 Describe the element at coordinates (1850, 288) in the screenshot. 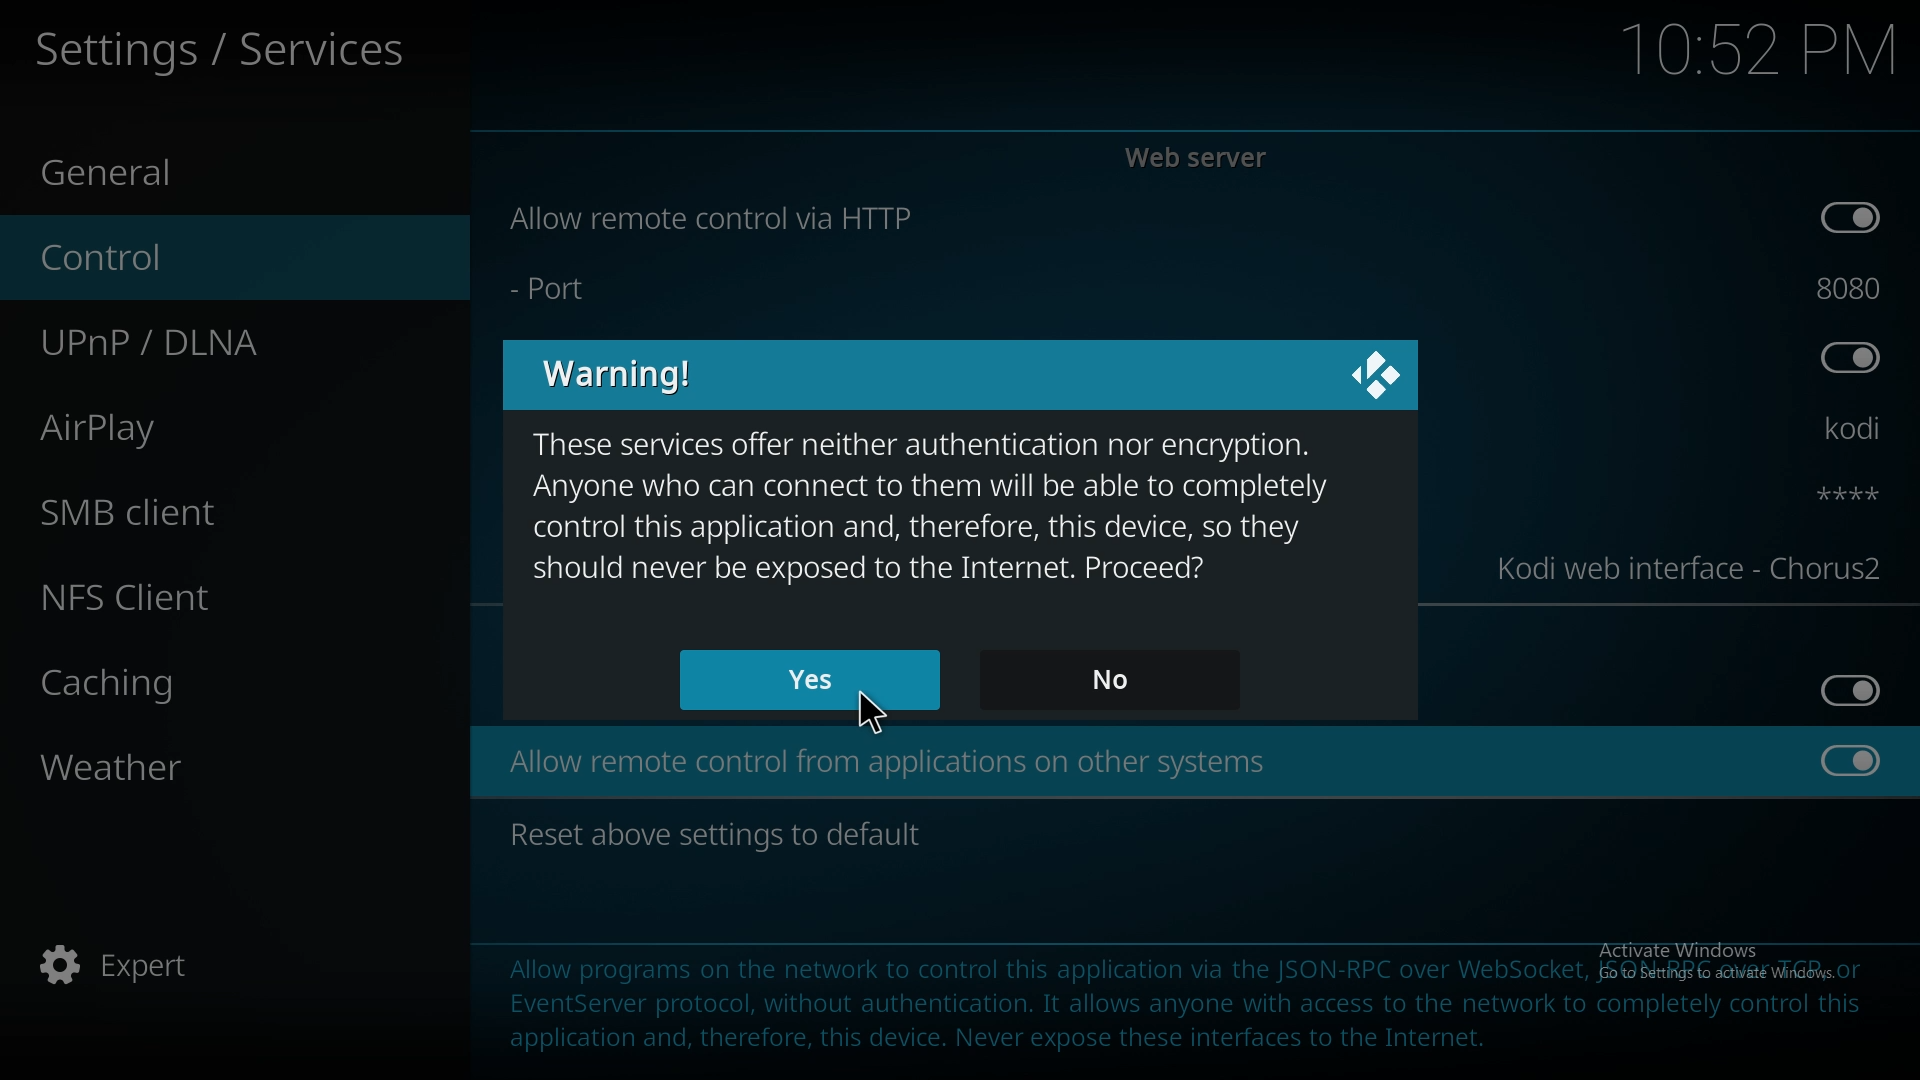

I see `port number` at that location.